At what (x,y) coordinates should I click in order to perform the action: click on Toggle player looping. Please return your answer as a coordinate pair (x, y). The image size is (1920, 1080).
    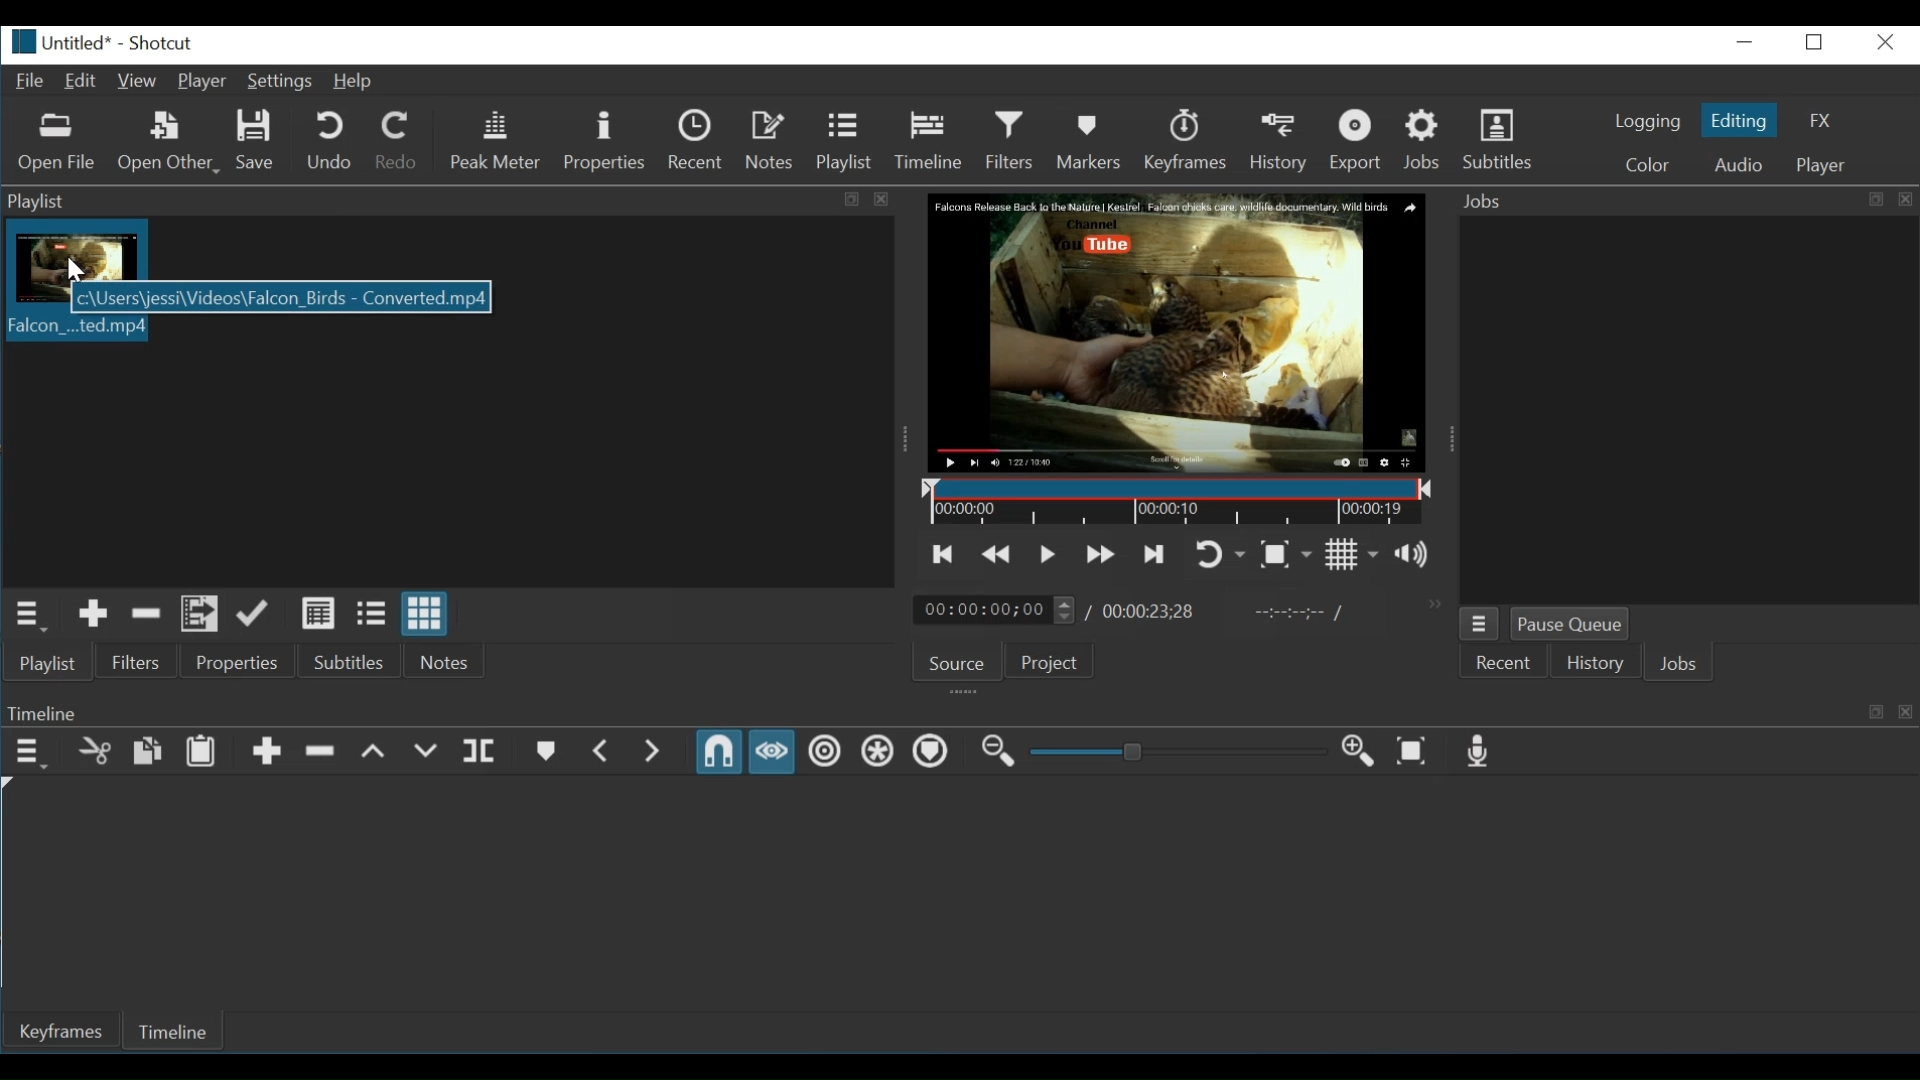
    Looking at the image, I should click on (1221, 555).